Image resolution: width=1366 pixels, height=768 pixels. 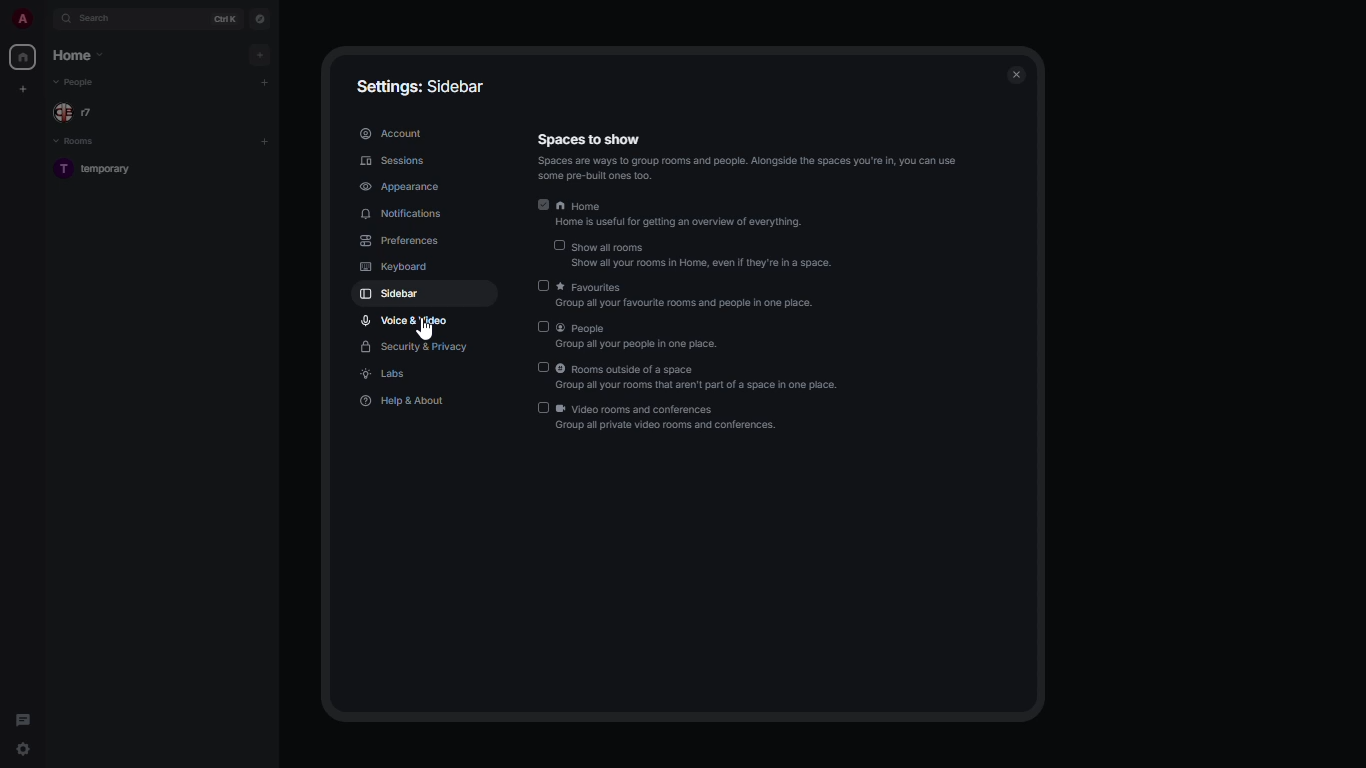 I want to click on disabled, so click(x=541, y=285).